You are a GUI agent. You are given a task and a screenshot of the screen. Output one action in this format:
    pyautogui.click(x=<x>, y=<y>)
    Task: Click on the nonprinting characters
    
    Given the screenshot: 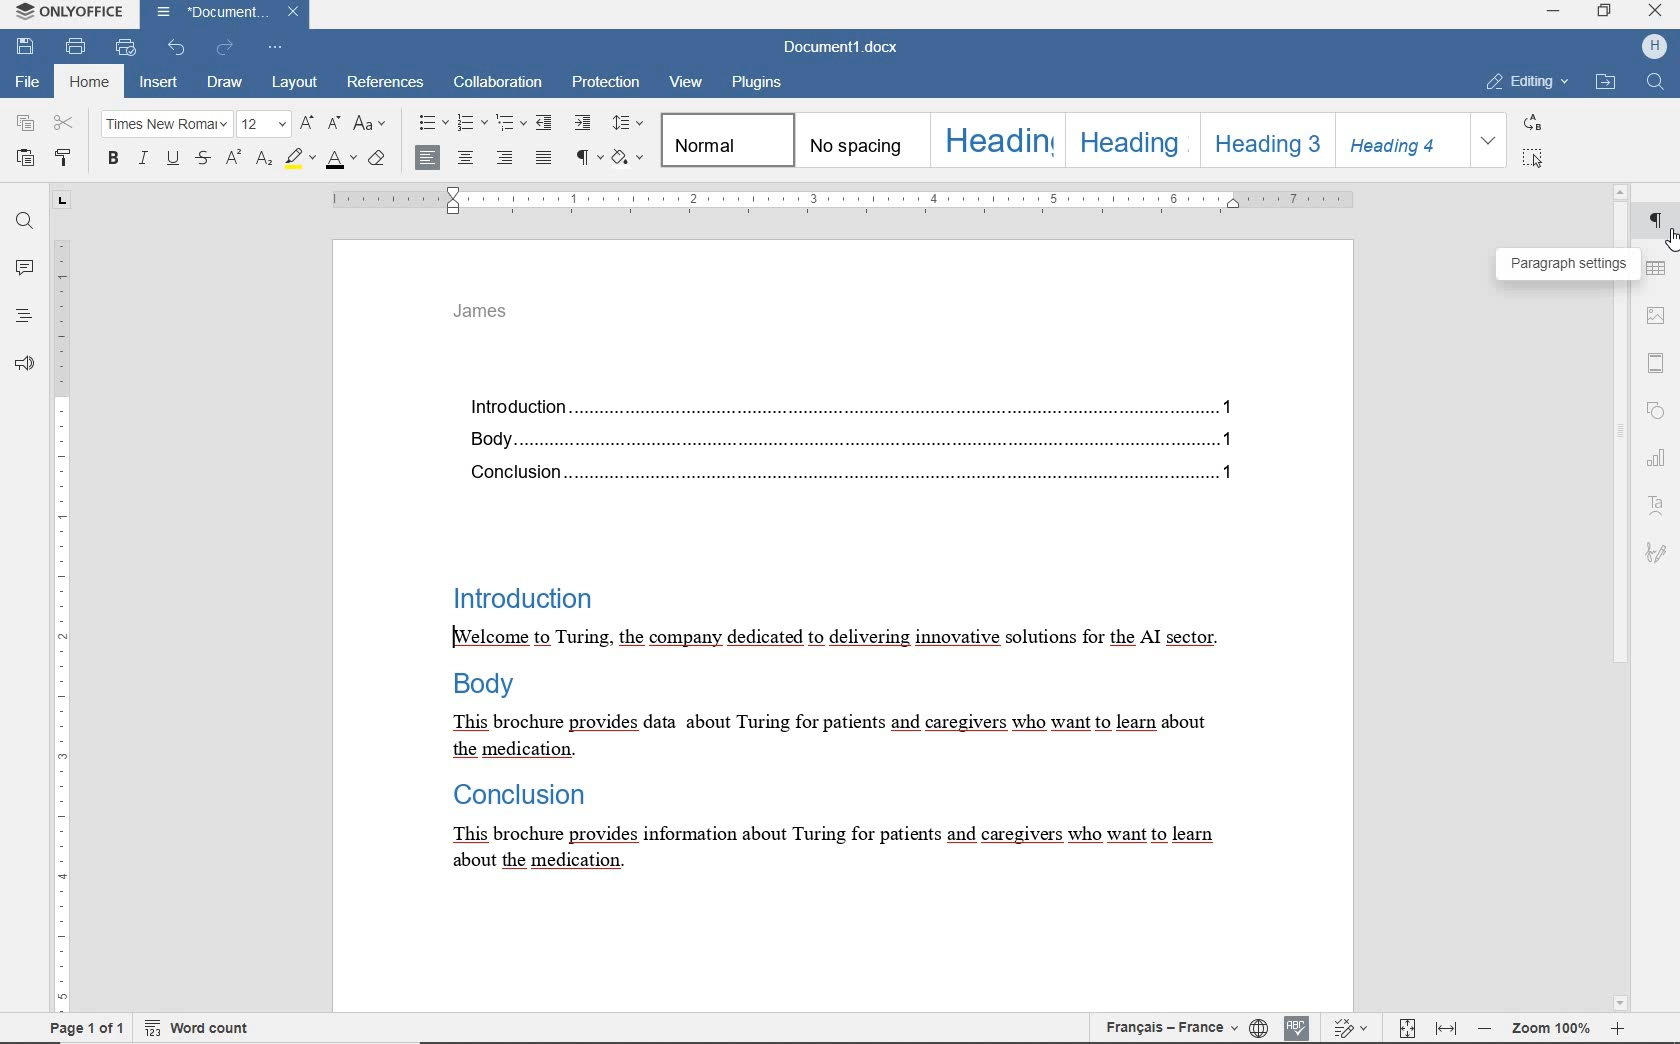 What is the action you would take?
    pyautogui.click(x=587, y=157)
    